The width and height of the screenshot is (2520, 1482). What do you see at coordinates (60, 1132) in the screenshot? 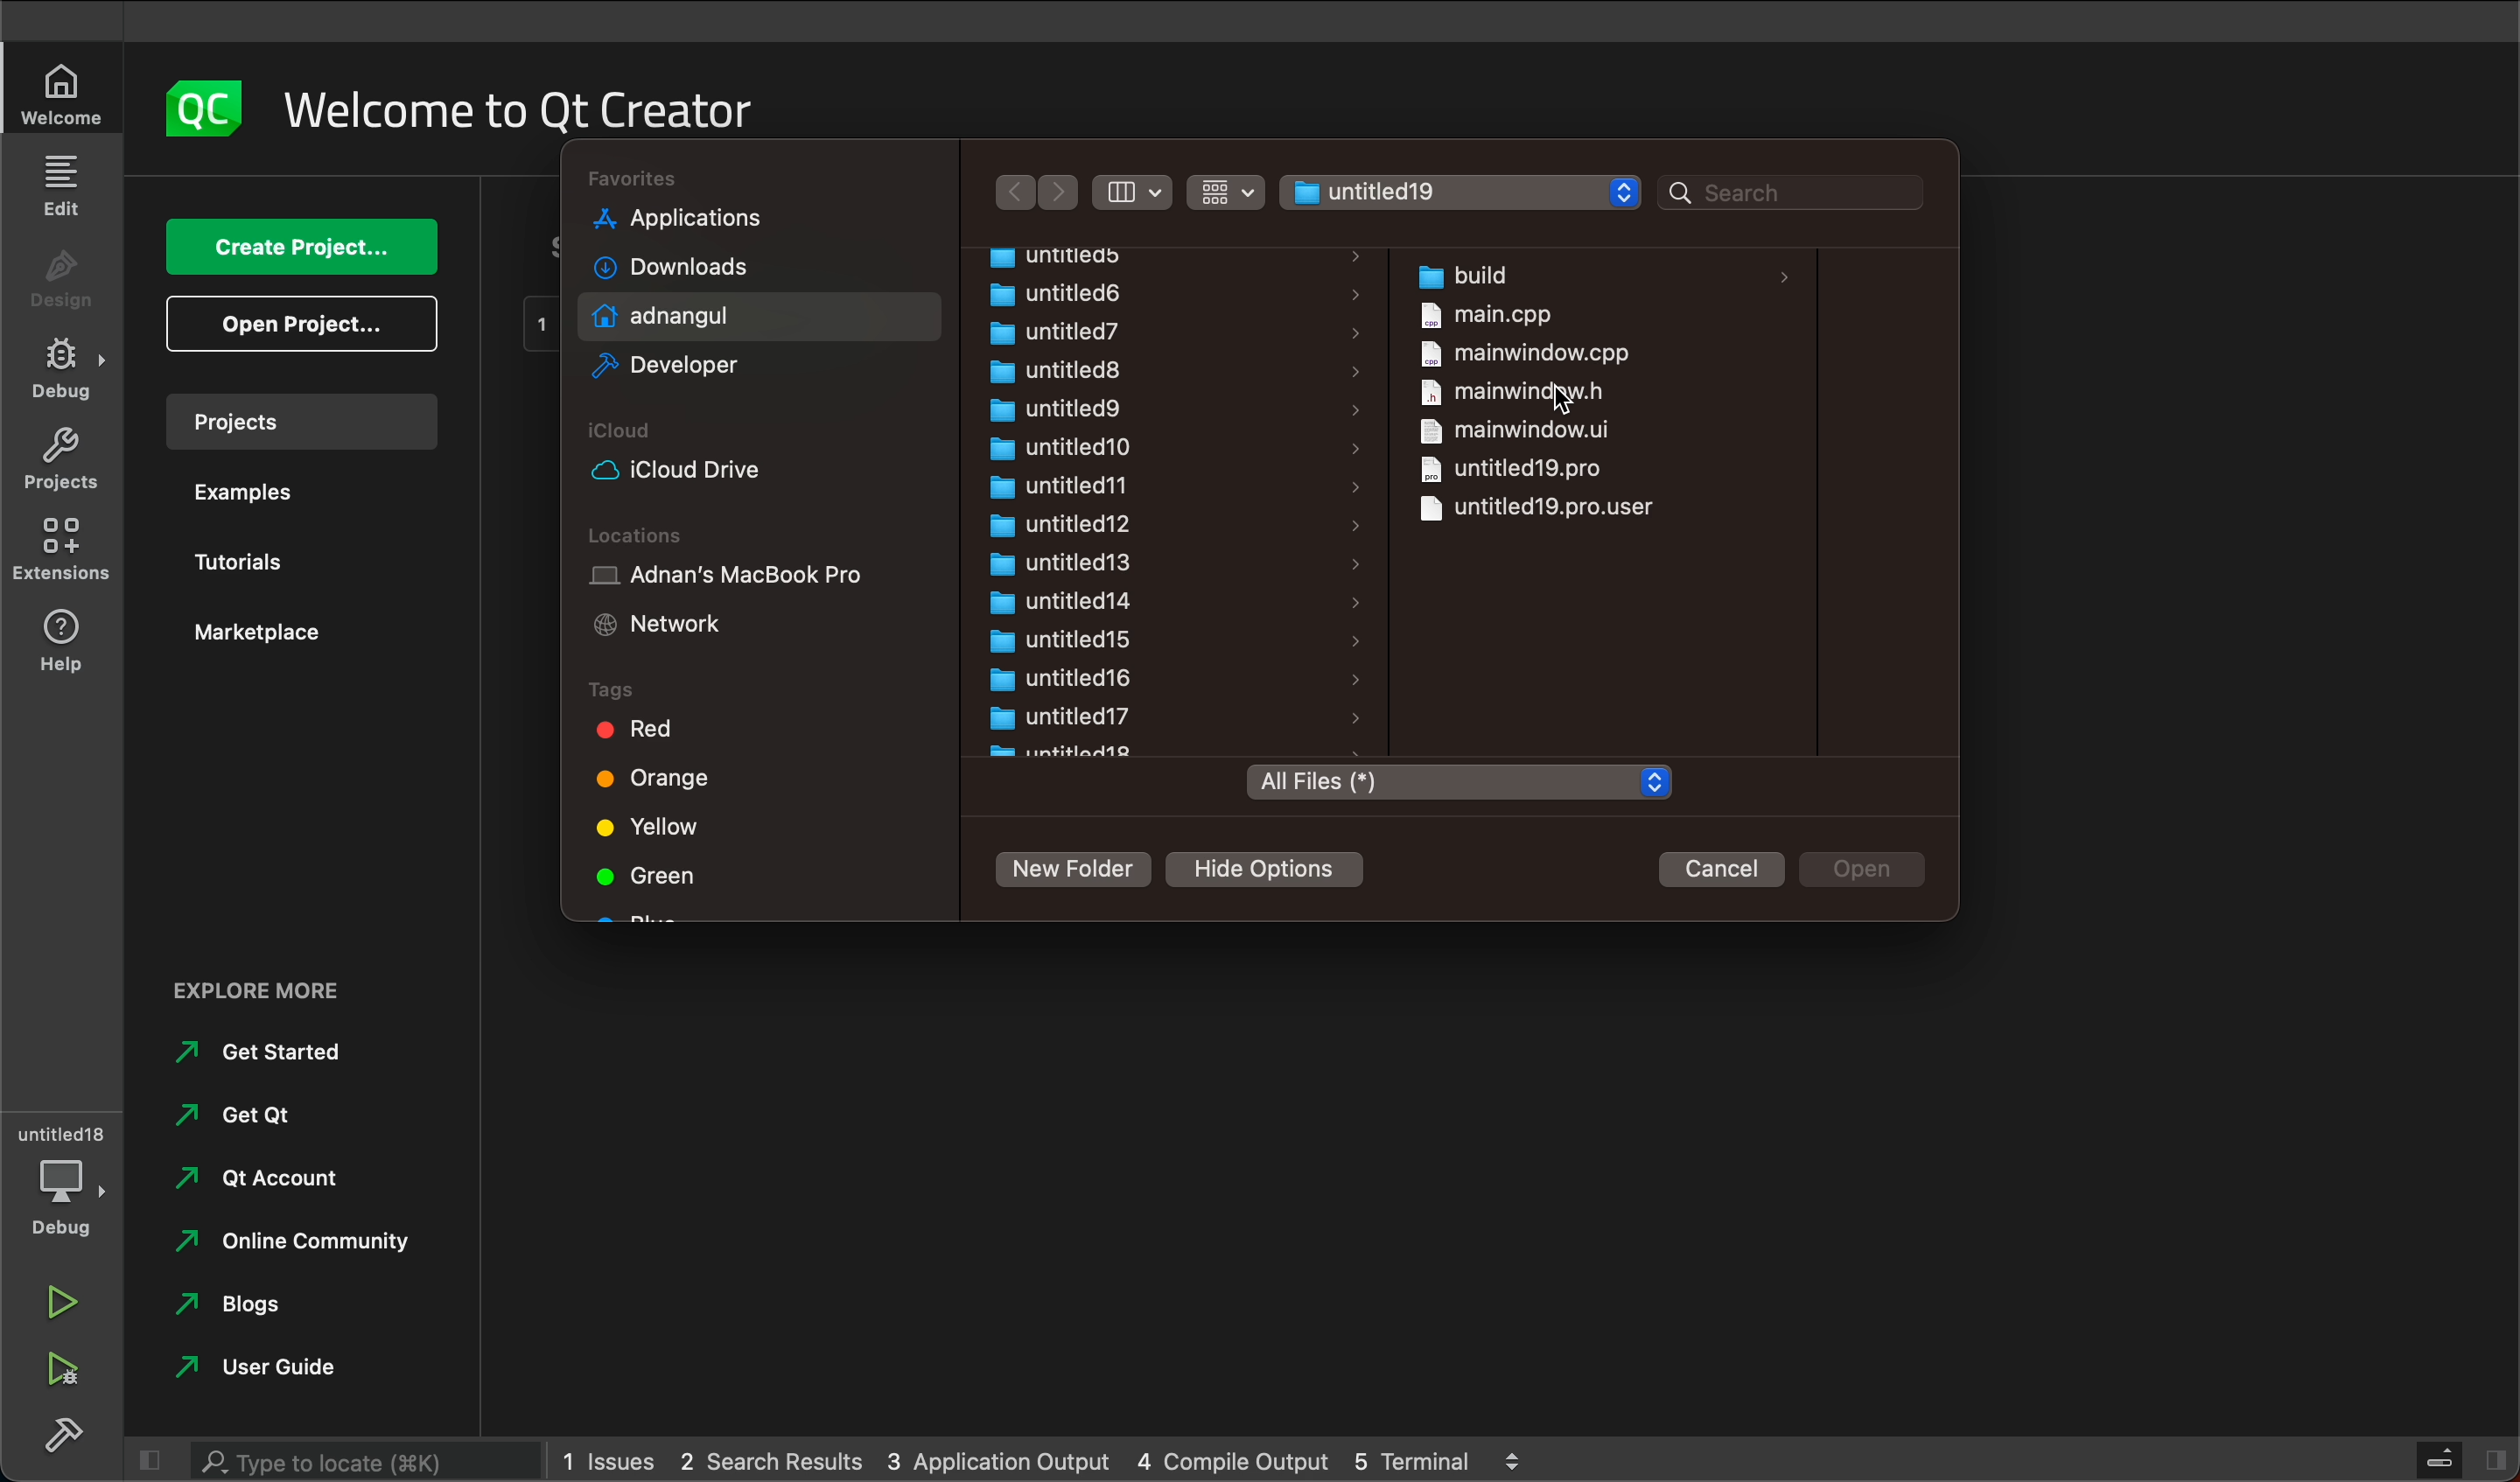
I see `untitled` at bounding box center [60, 1132].